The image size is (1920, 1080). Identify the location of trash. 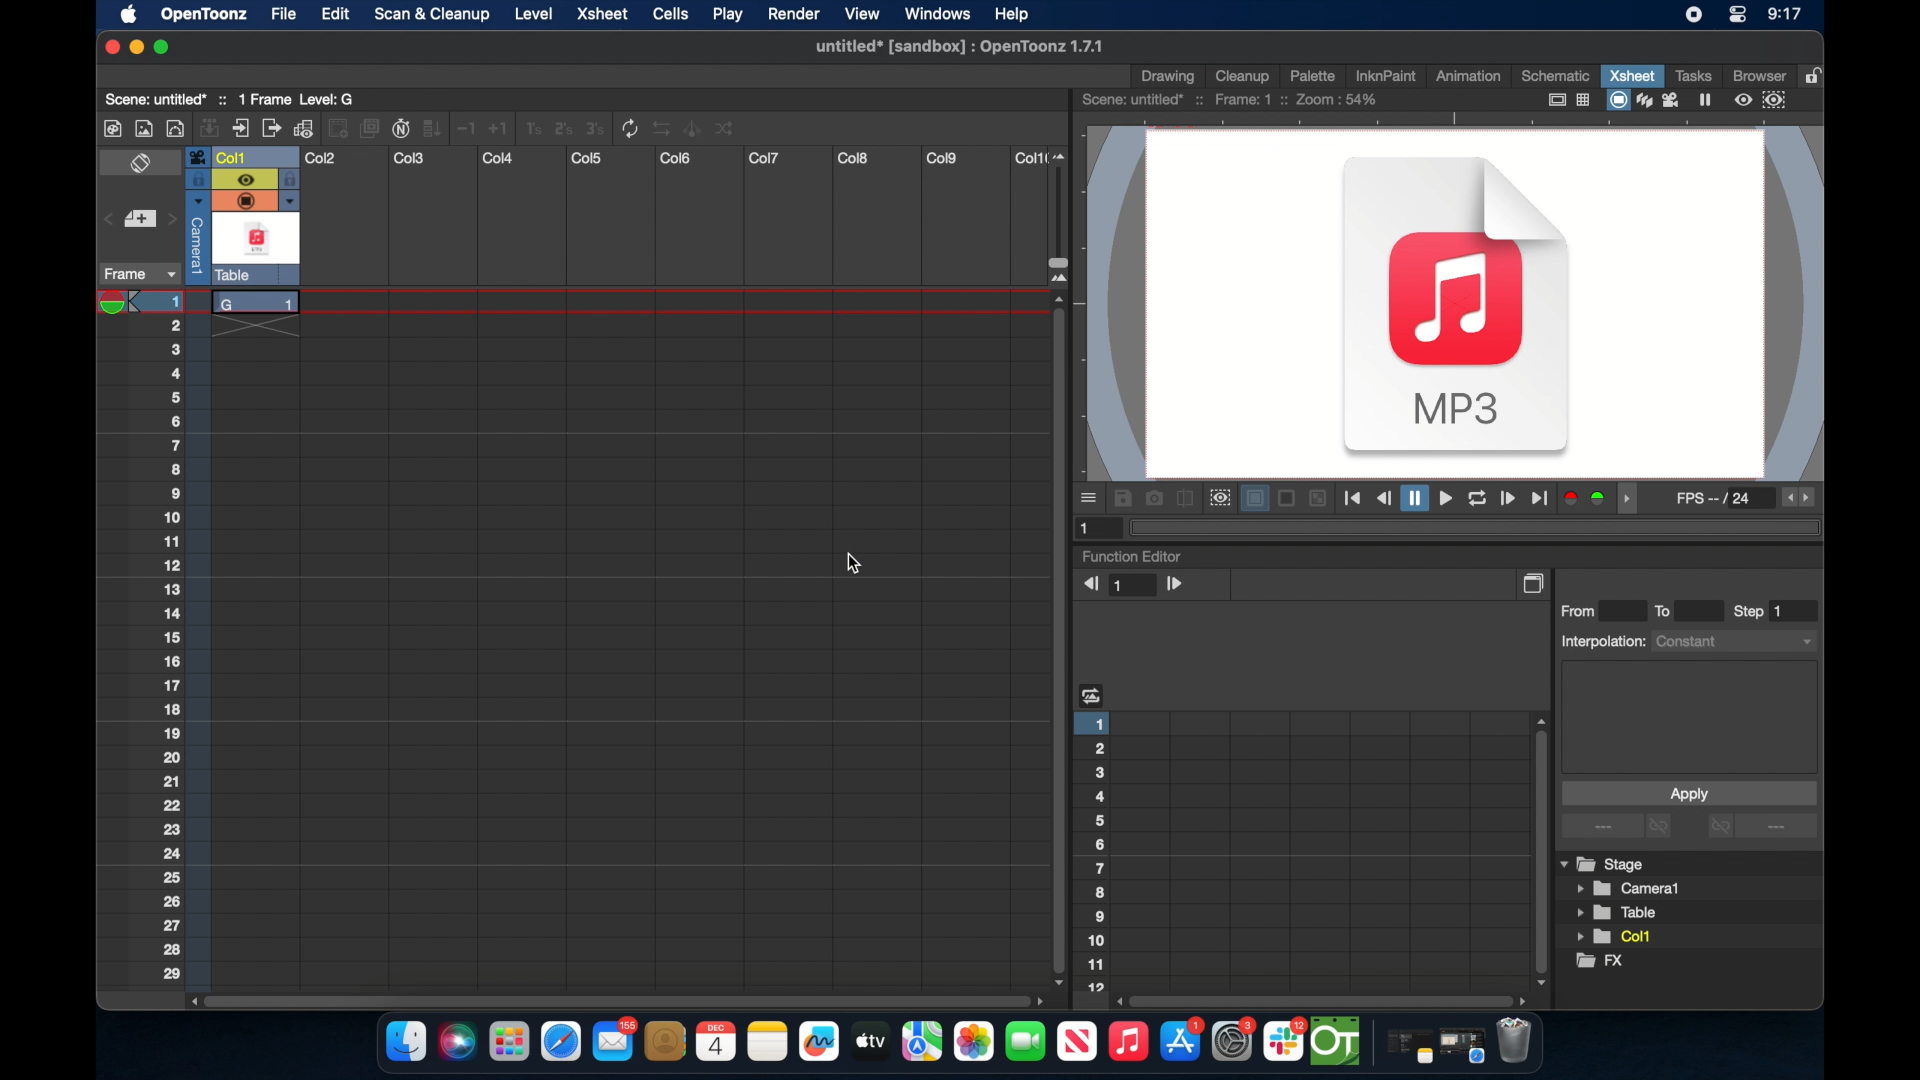
(1514, 1043).